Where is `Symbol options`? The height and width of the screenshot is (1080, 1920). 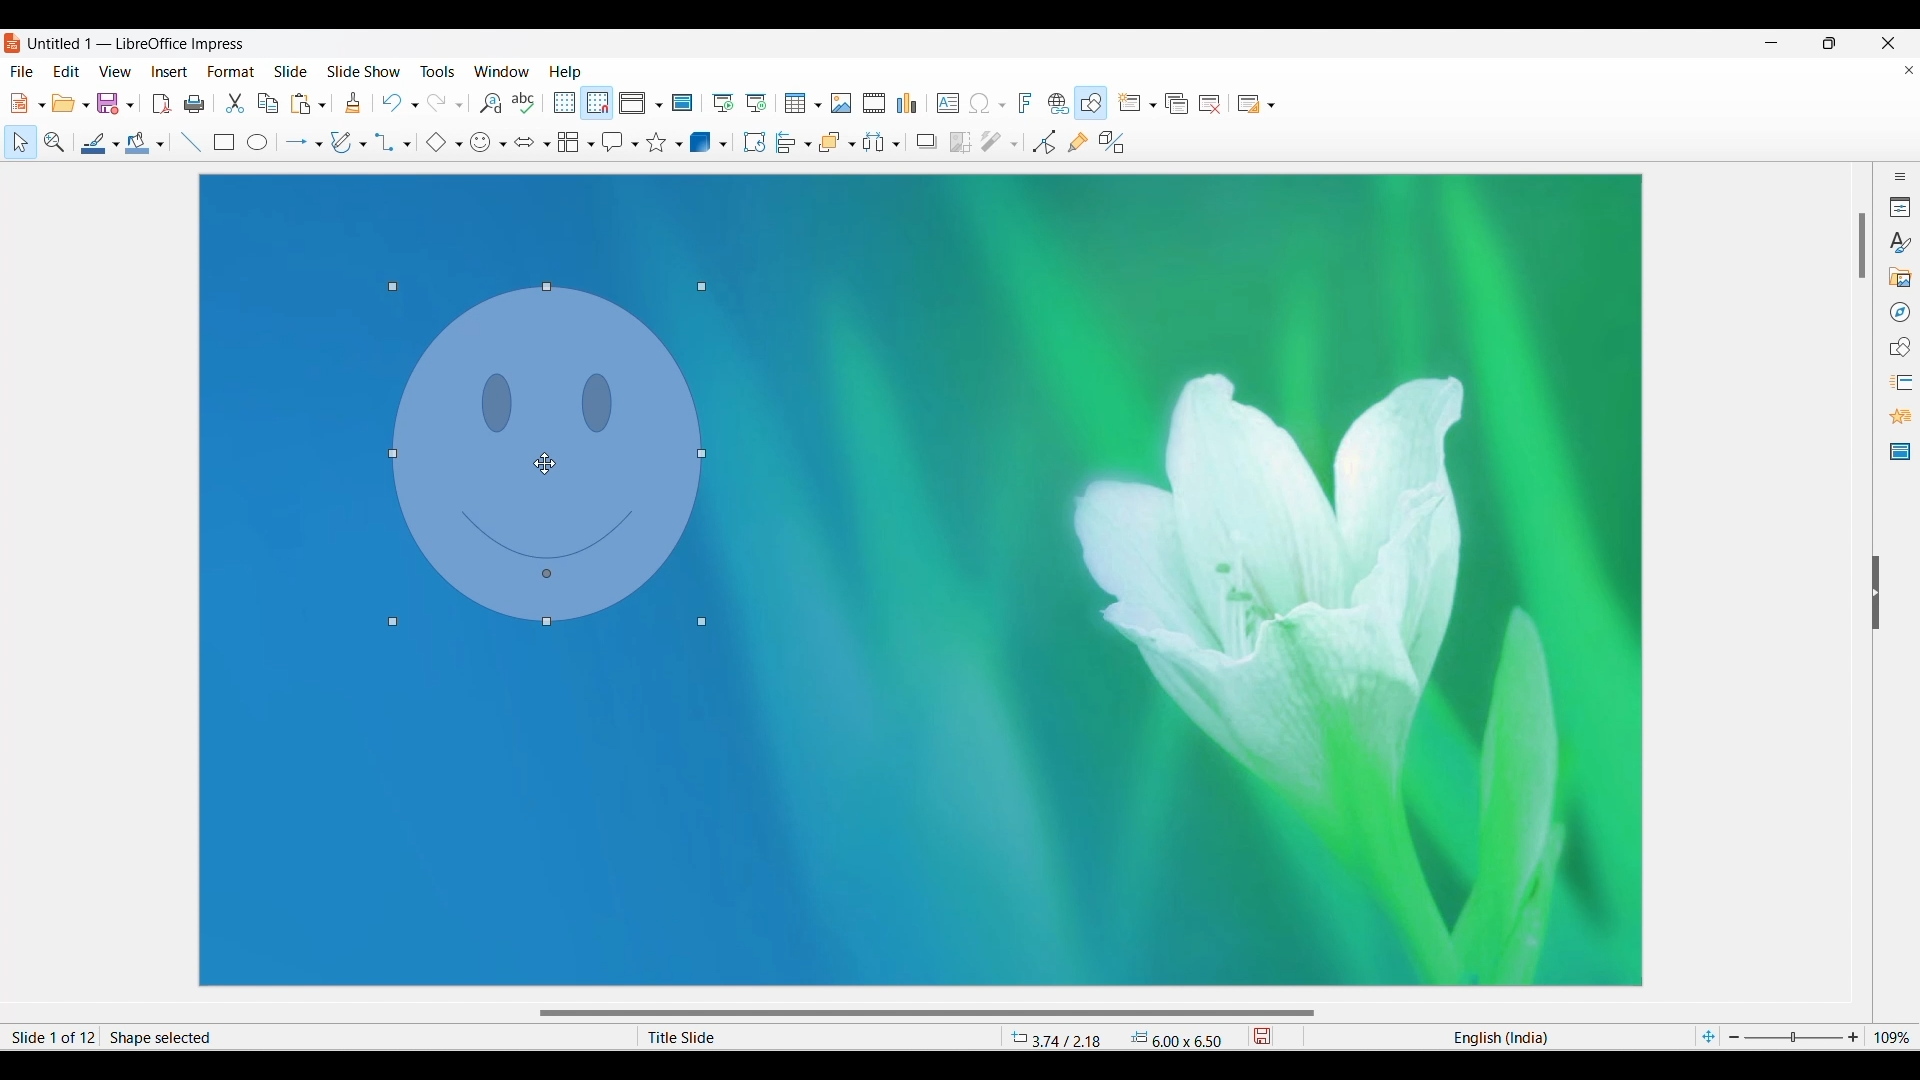
Symbol options is located at coordinates (503, 145).